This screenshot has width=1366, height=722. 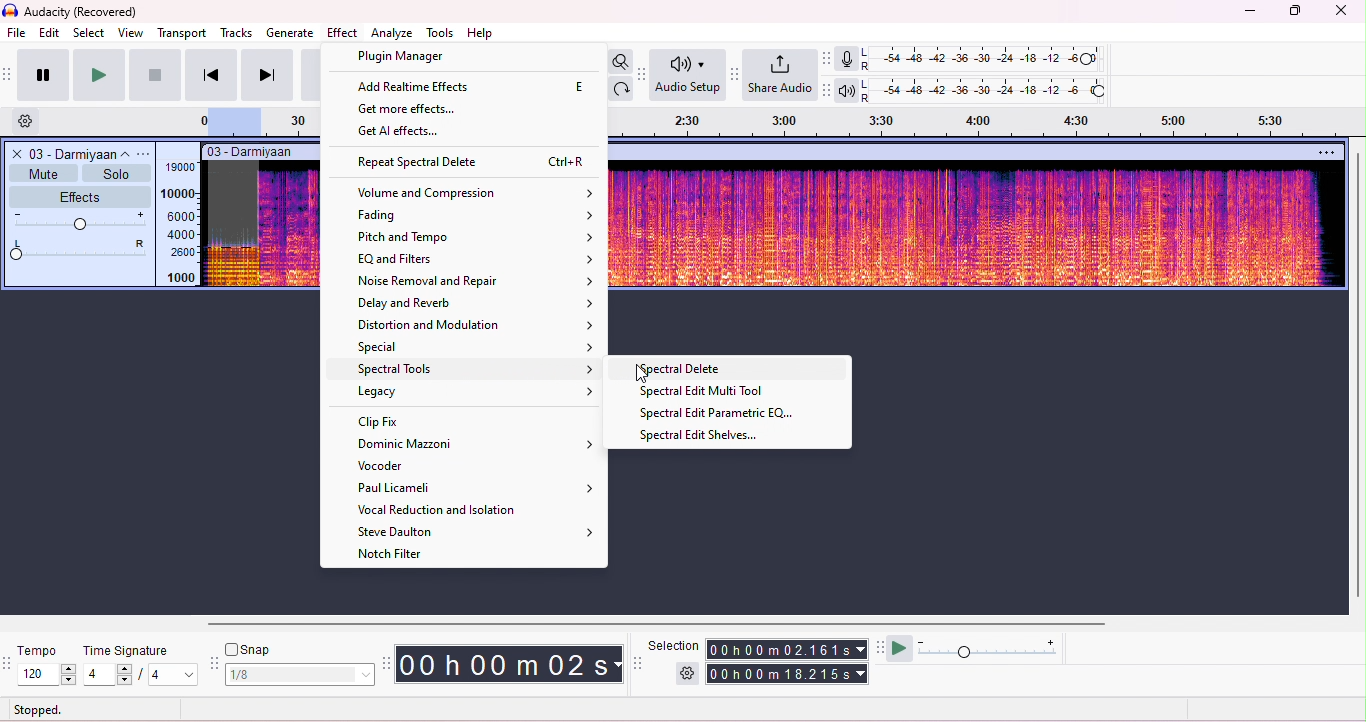 I want to click on play, so click(x=98, y=75).